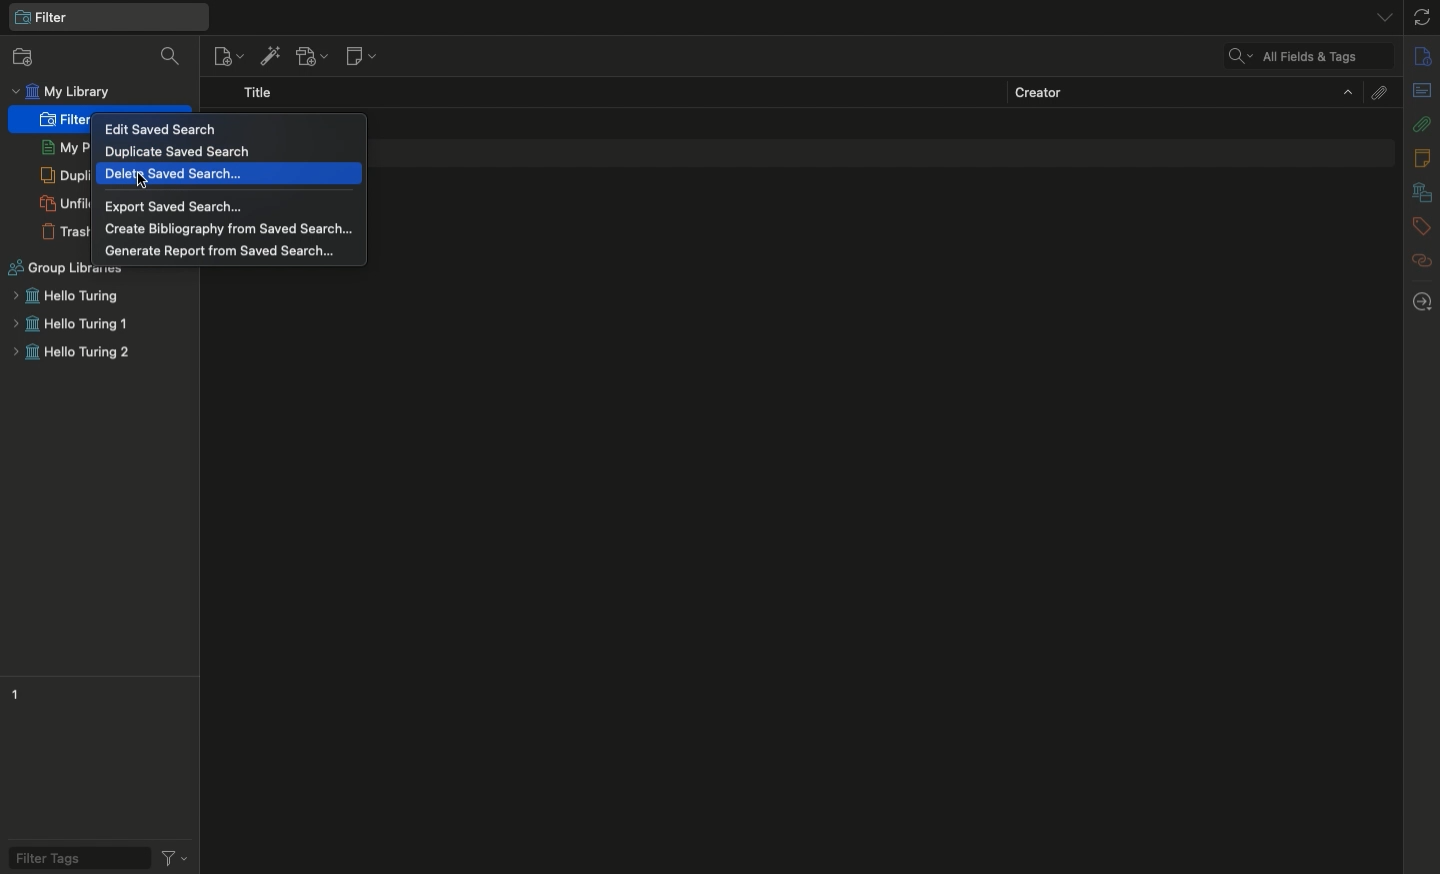 This screenshot has width=1440, height=874. Describe the element at coordinates (60, 232) in the screenshot. I see `Trash` at that location.